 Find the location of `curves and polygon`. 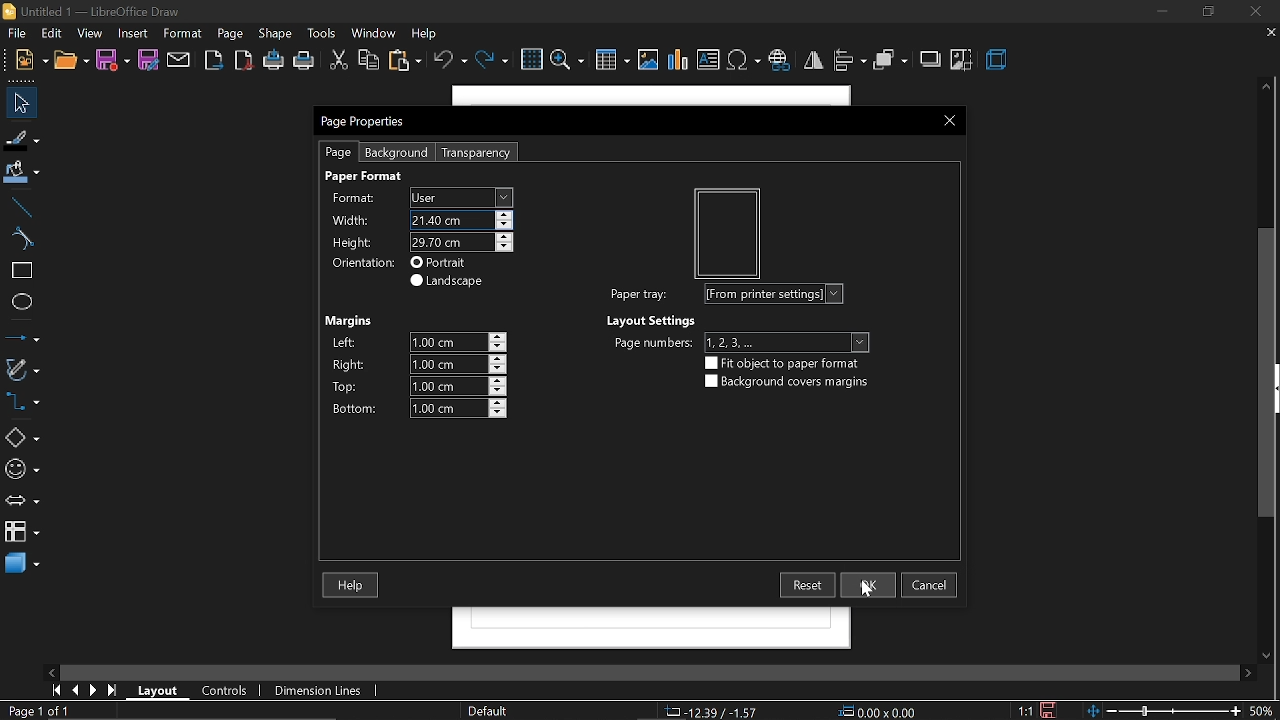

curves and polygon is located at coordinates (23, 369).